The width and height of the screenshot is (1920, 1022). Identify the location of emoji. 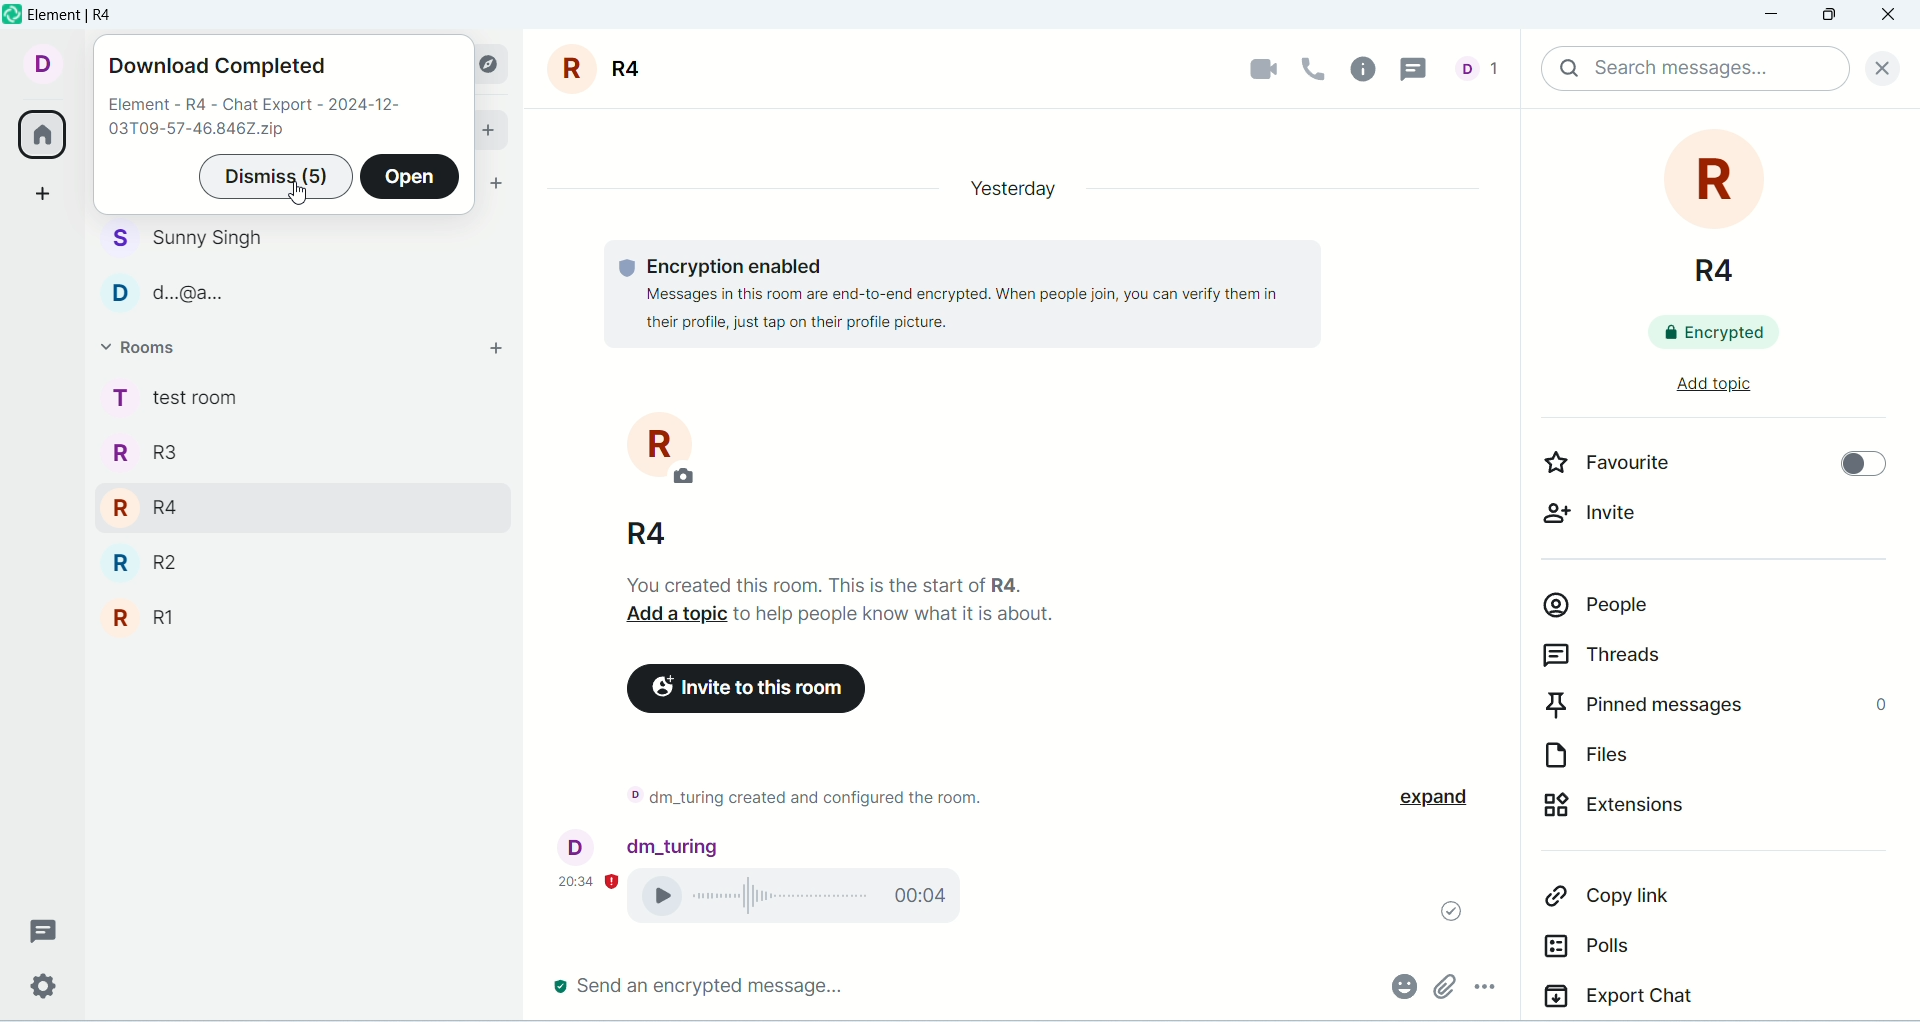
(1401, 984).